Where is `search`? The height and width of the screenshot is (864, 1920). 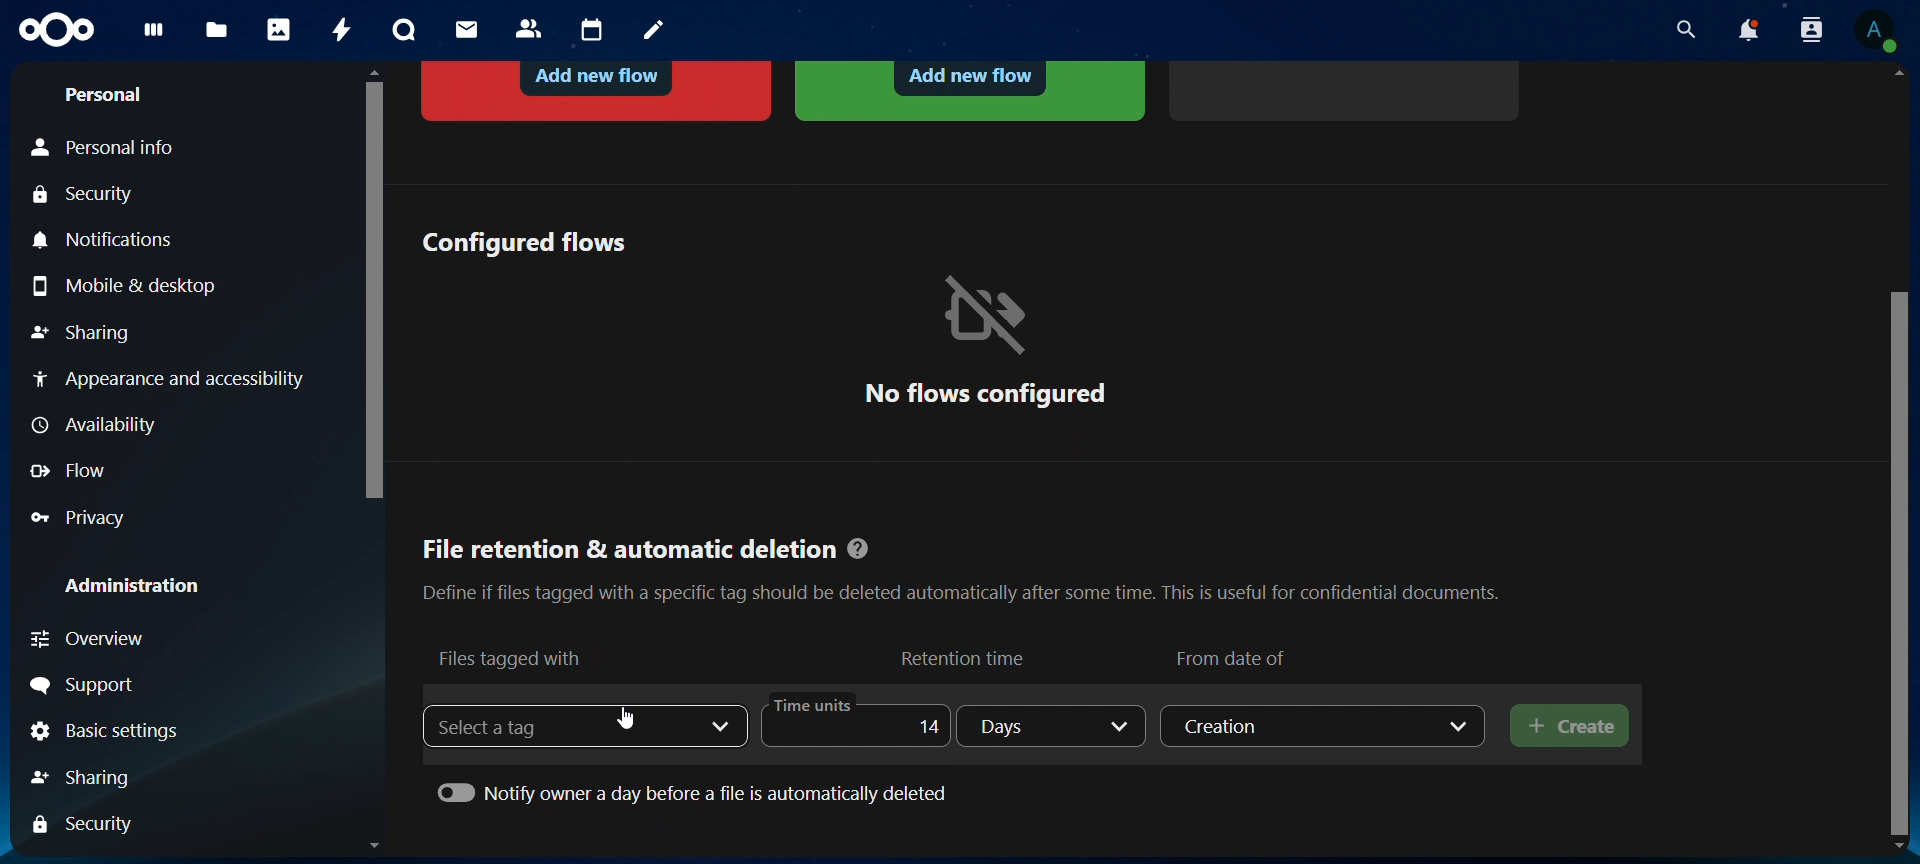
search is located at coordinates (1681, 30).